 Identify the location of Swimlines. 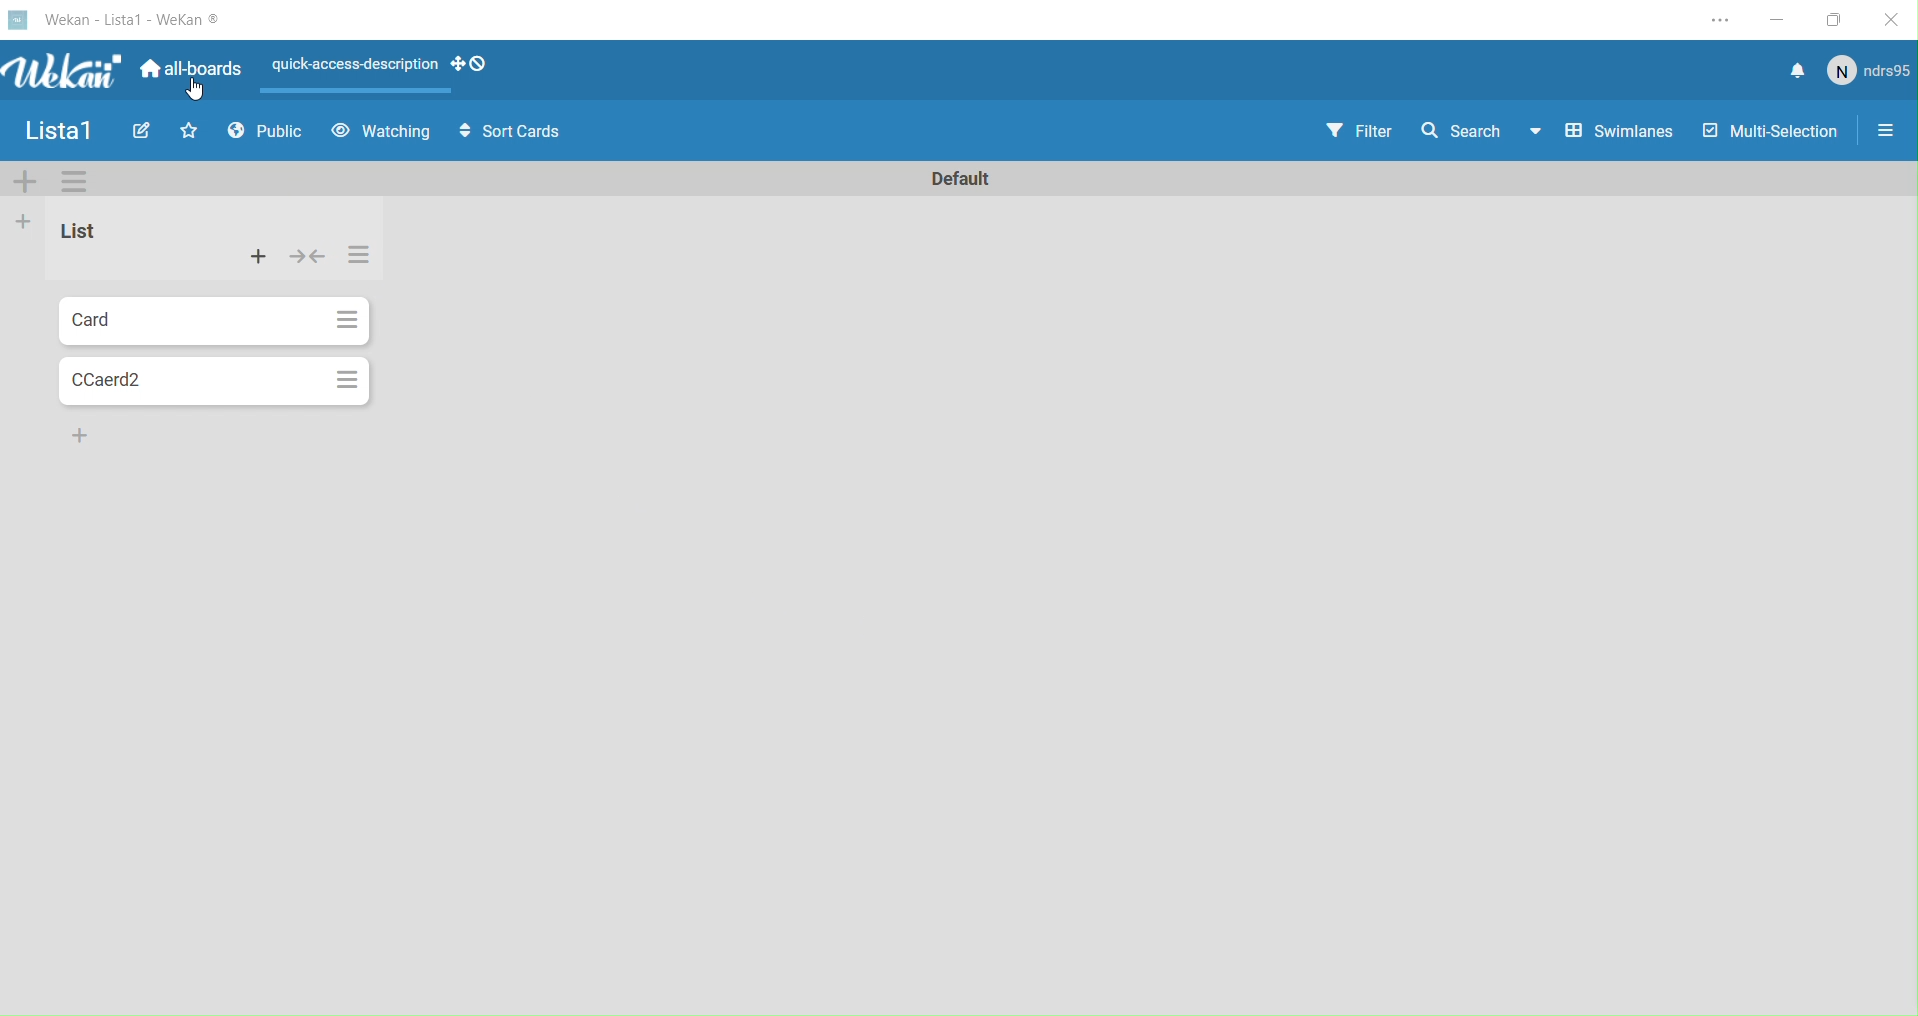
(1614, 131).